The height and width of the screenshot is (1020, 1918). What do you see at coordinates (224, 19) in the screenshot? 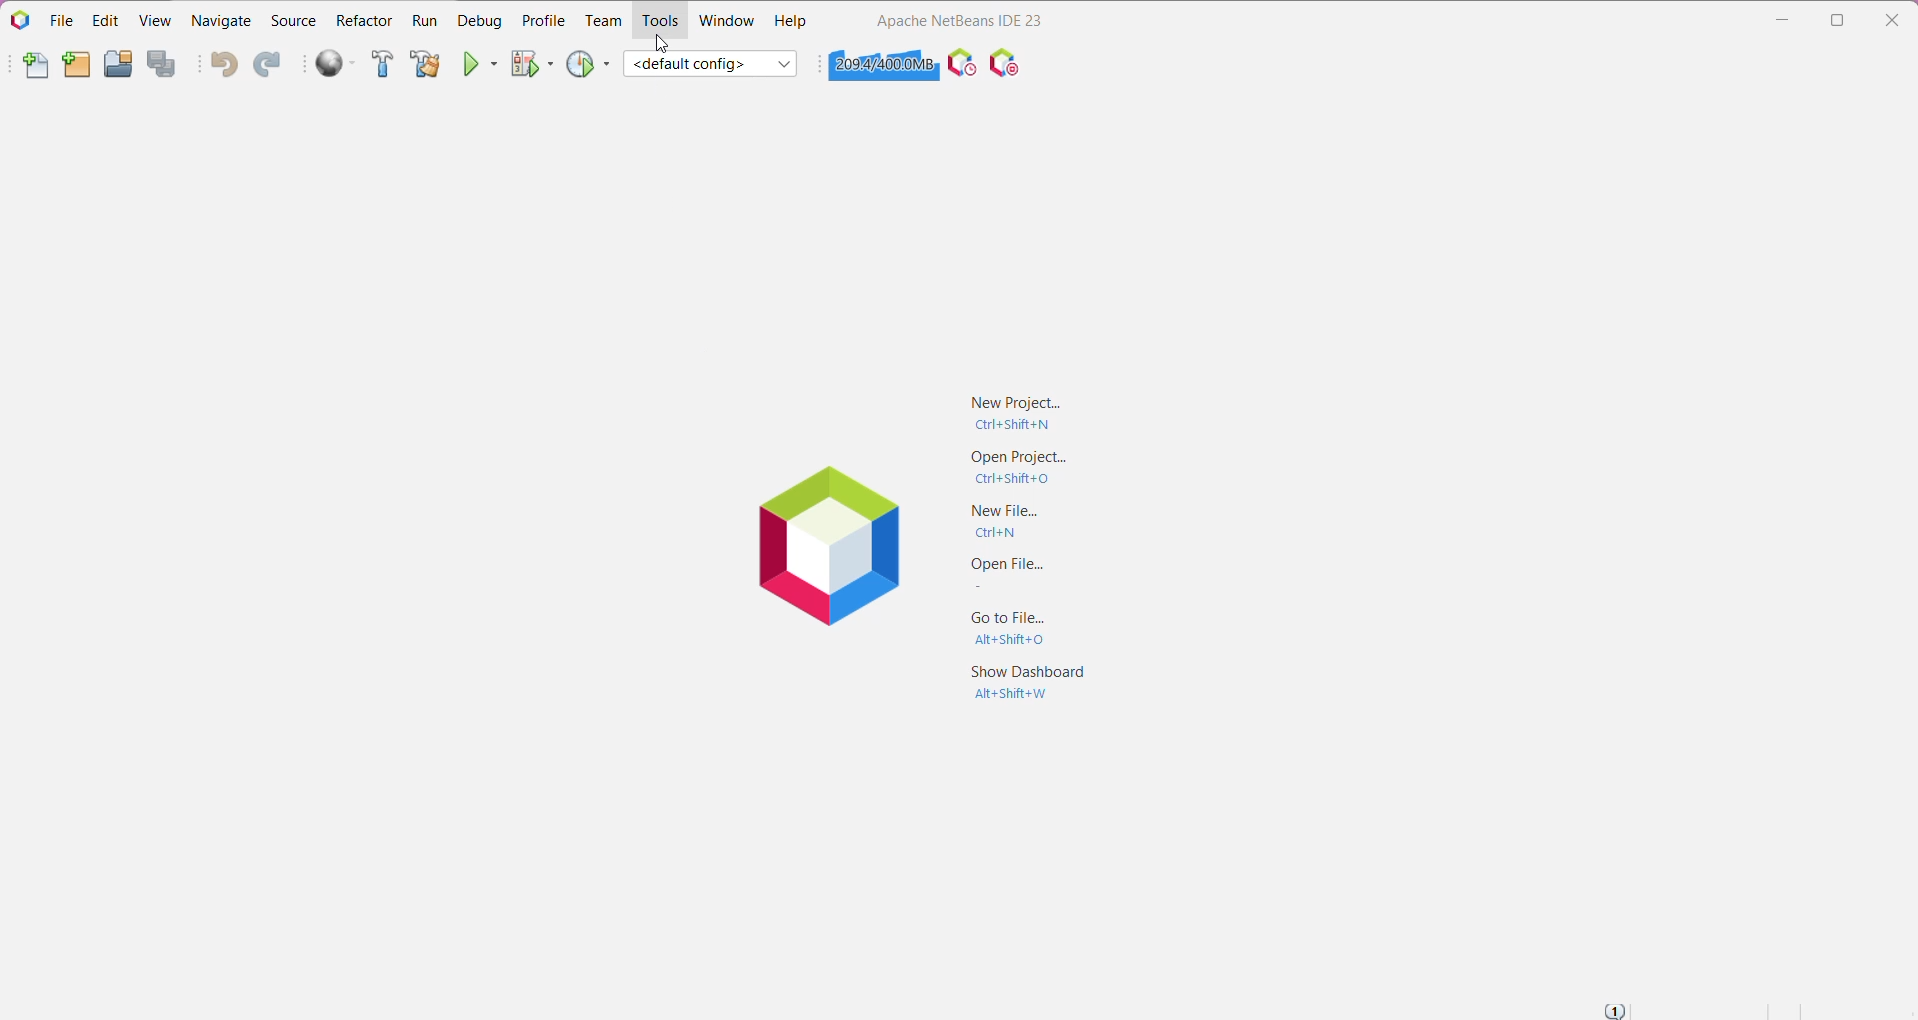
I see `Navigate` at bounding box center [224, 19].